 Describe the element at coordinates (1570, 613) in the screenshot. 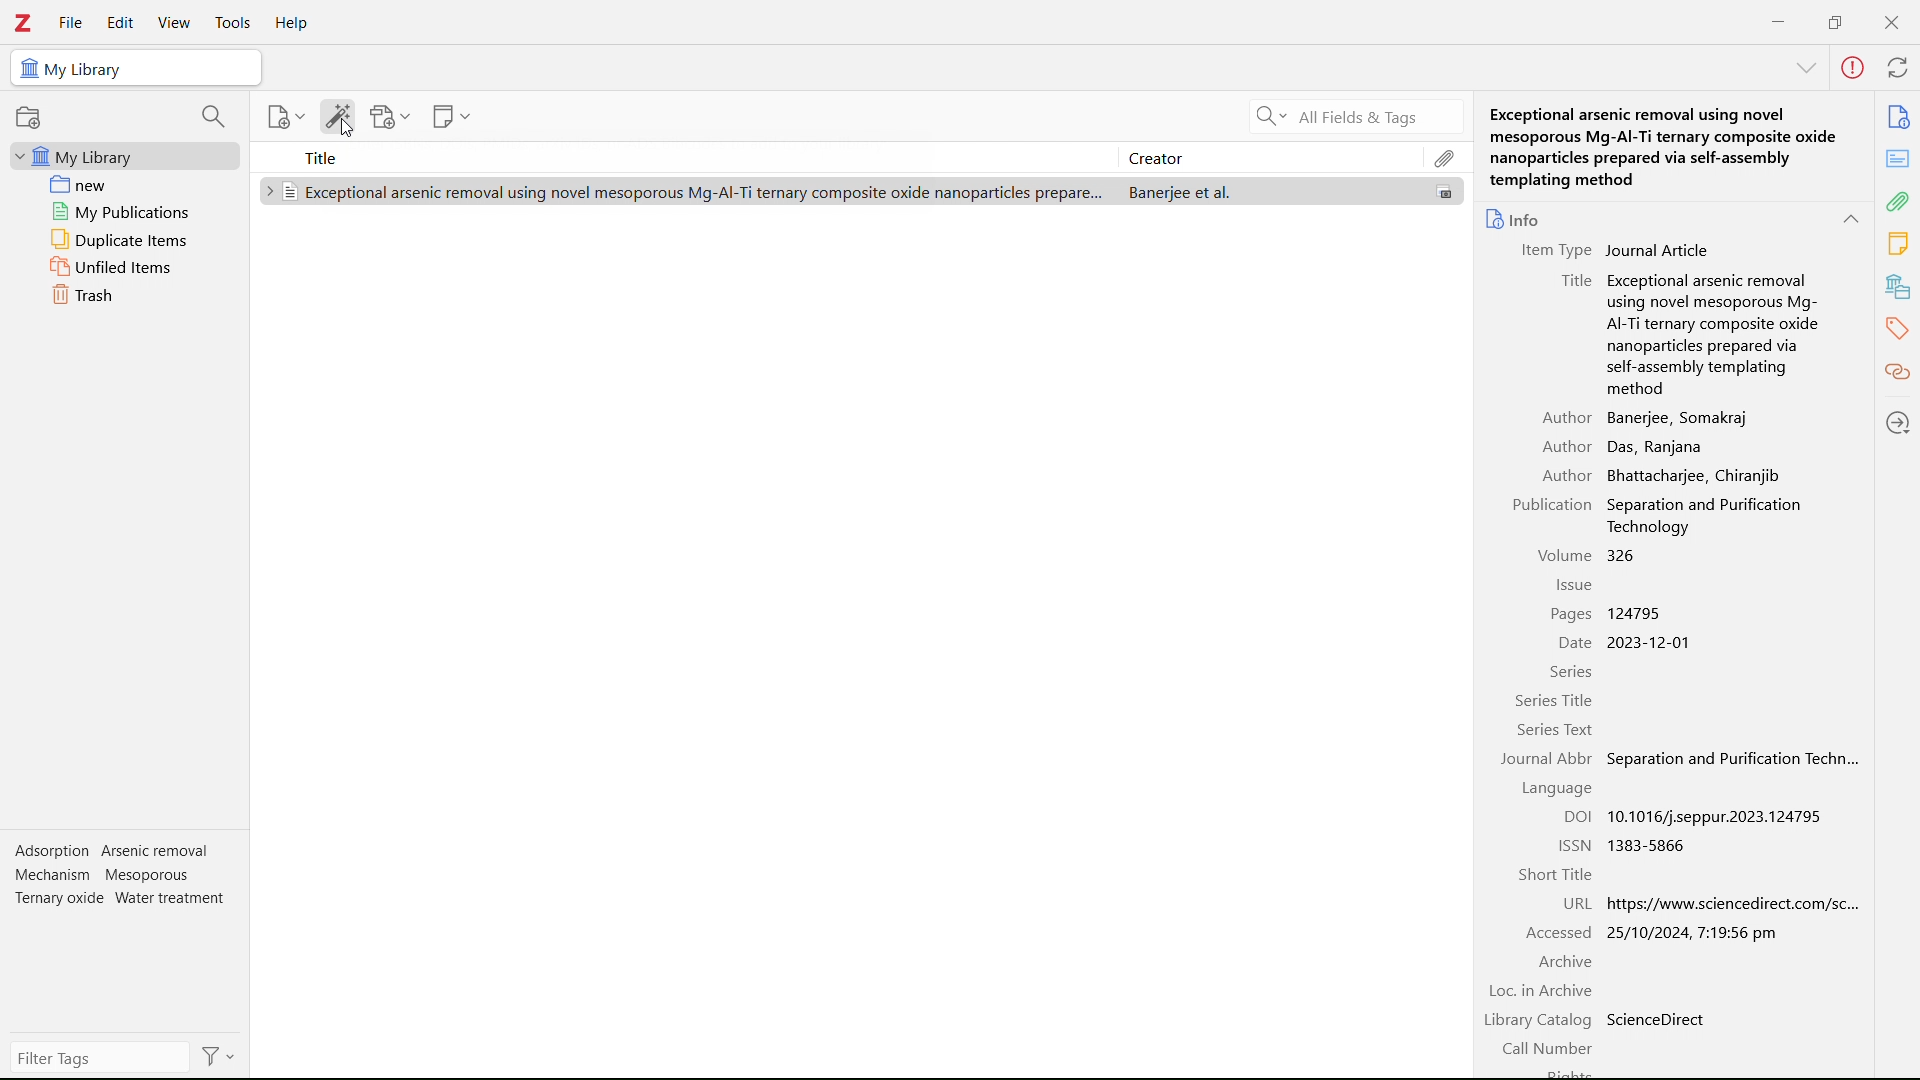

I see `pages` at that location.